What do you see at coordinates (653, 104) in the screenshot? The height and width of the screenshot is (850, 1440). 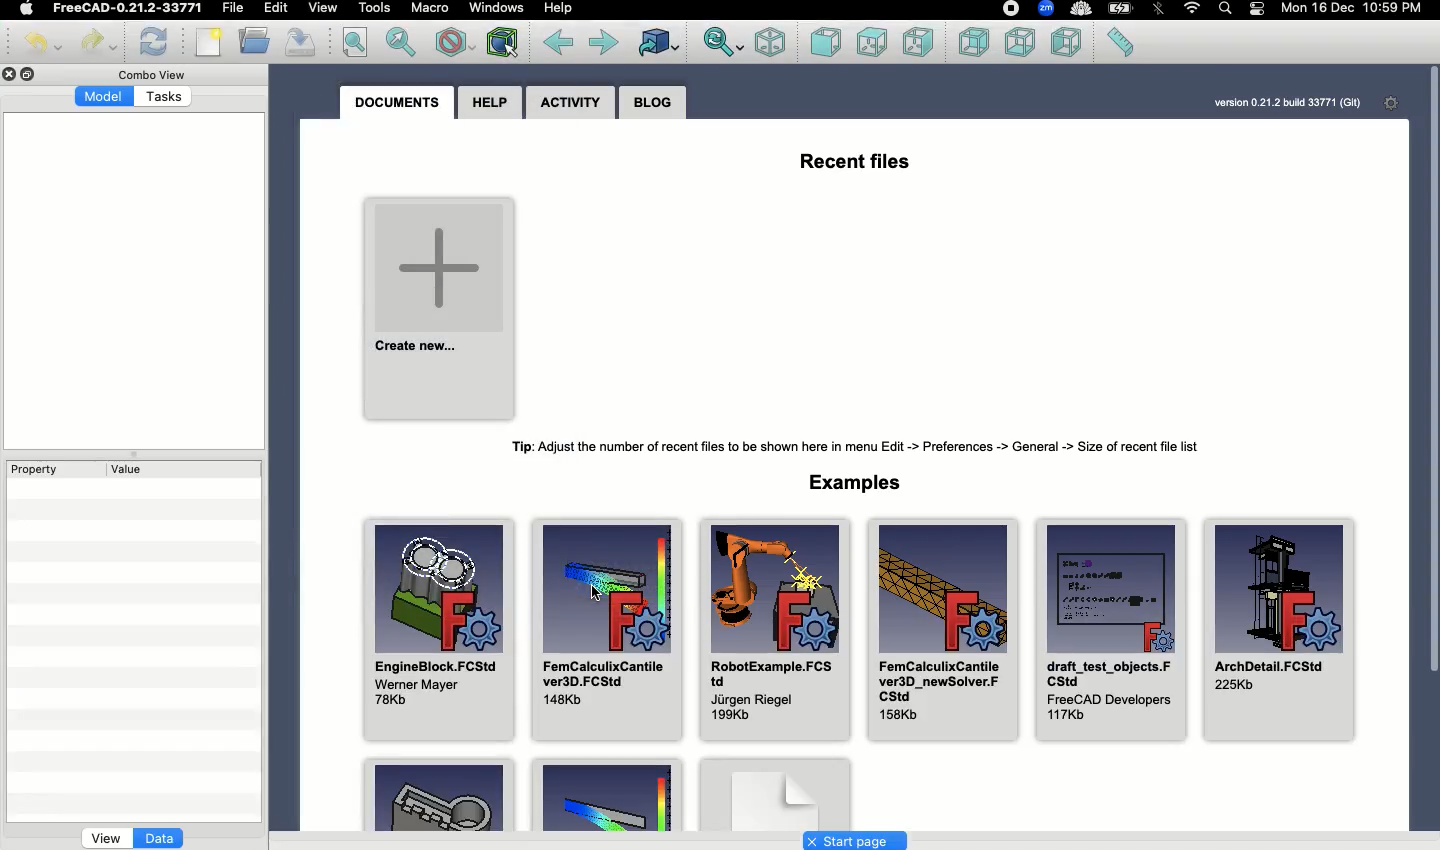 I see `Blog` at bounding box center [653, 104].